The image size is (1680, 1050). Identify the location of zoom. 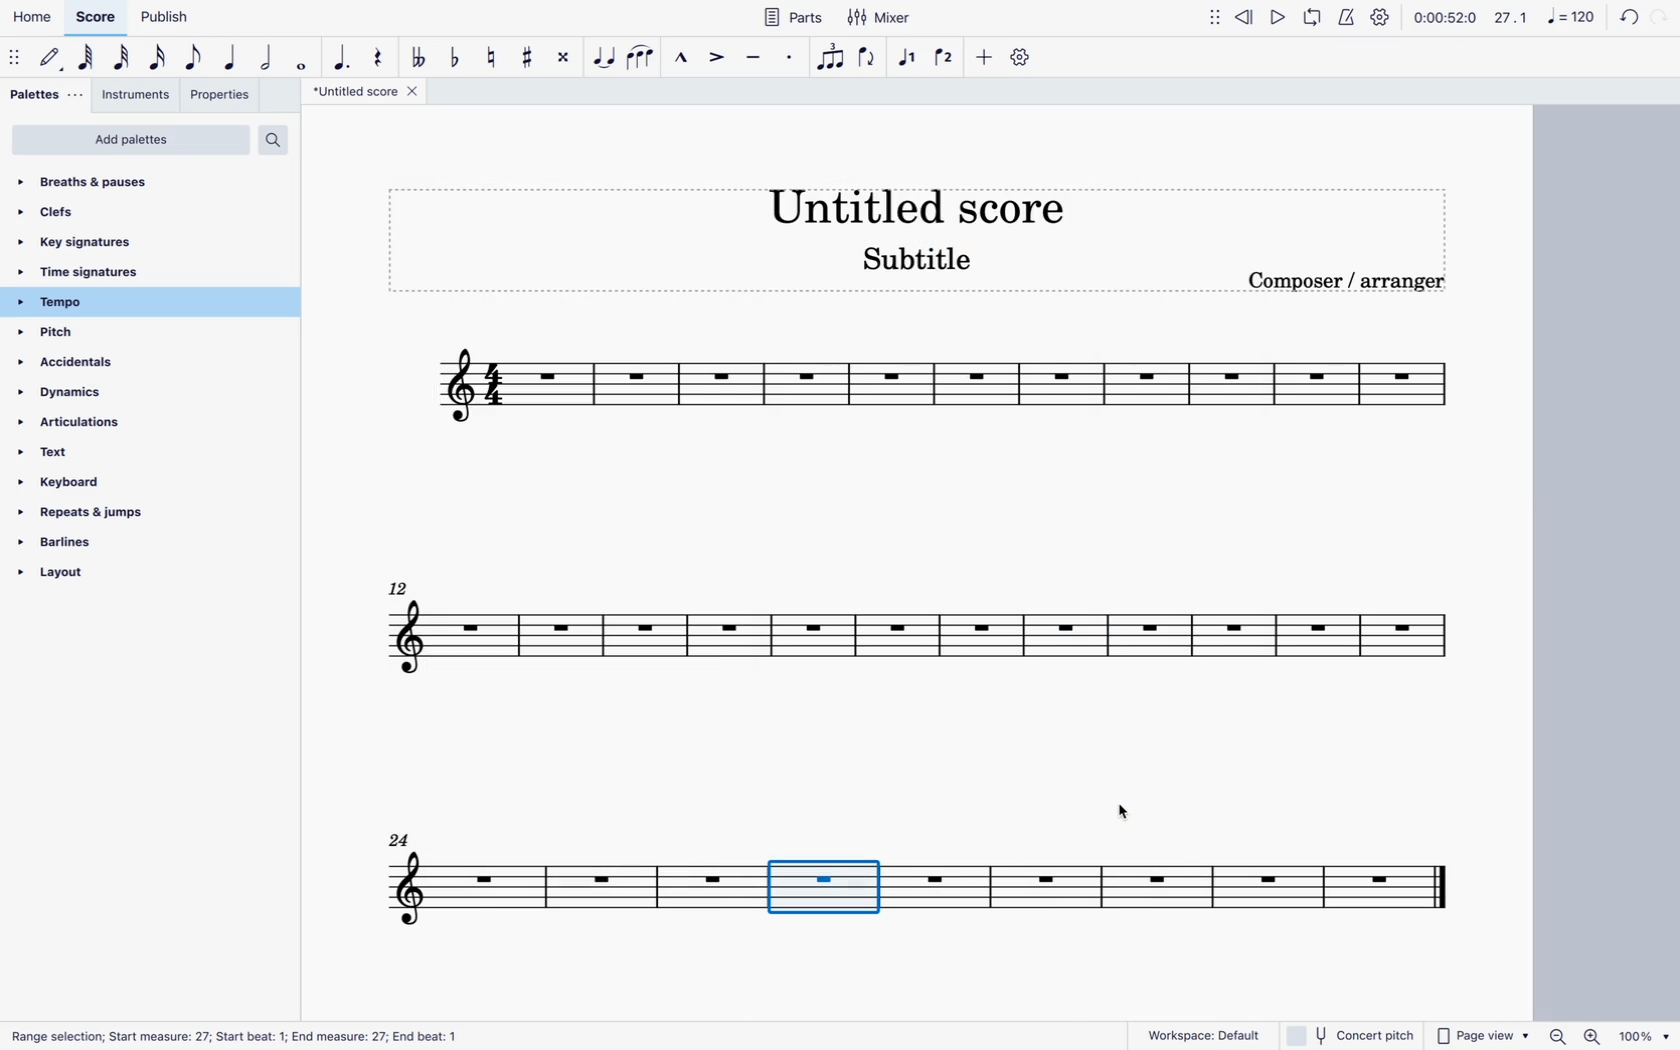
(1608, 1034).